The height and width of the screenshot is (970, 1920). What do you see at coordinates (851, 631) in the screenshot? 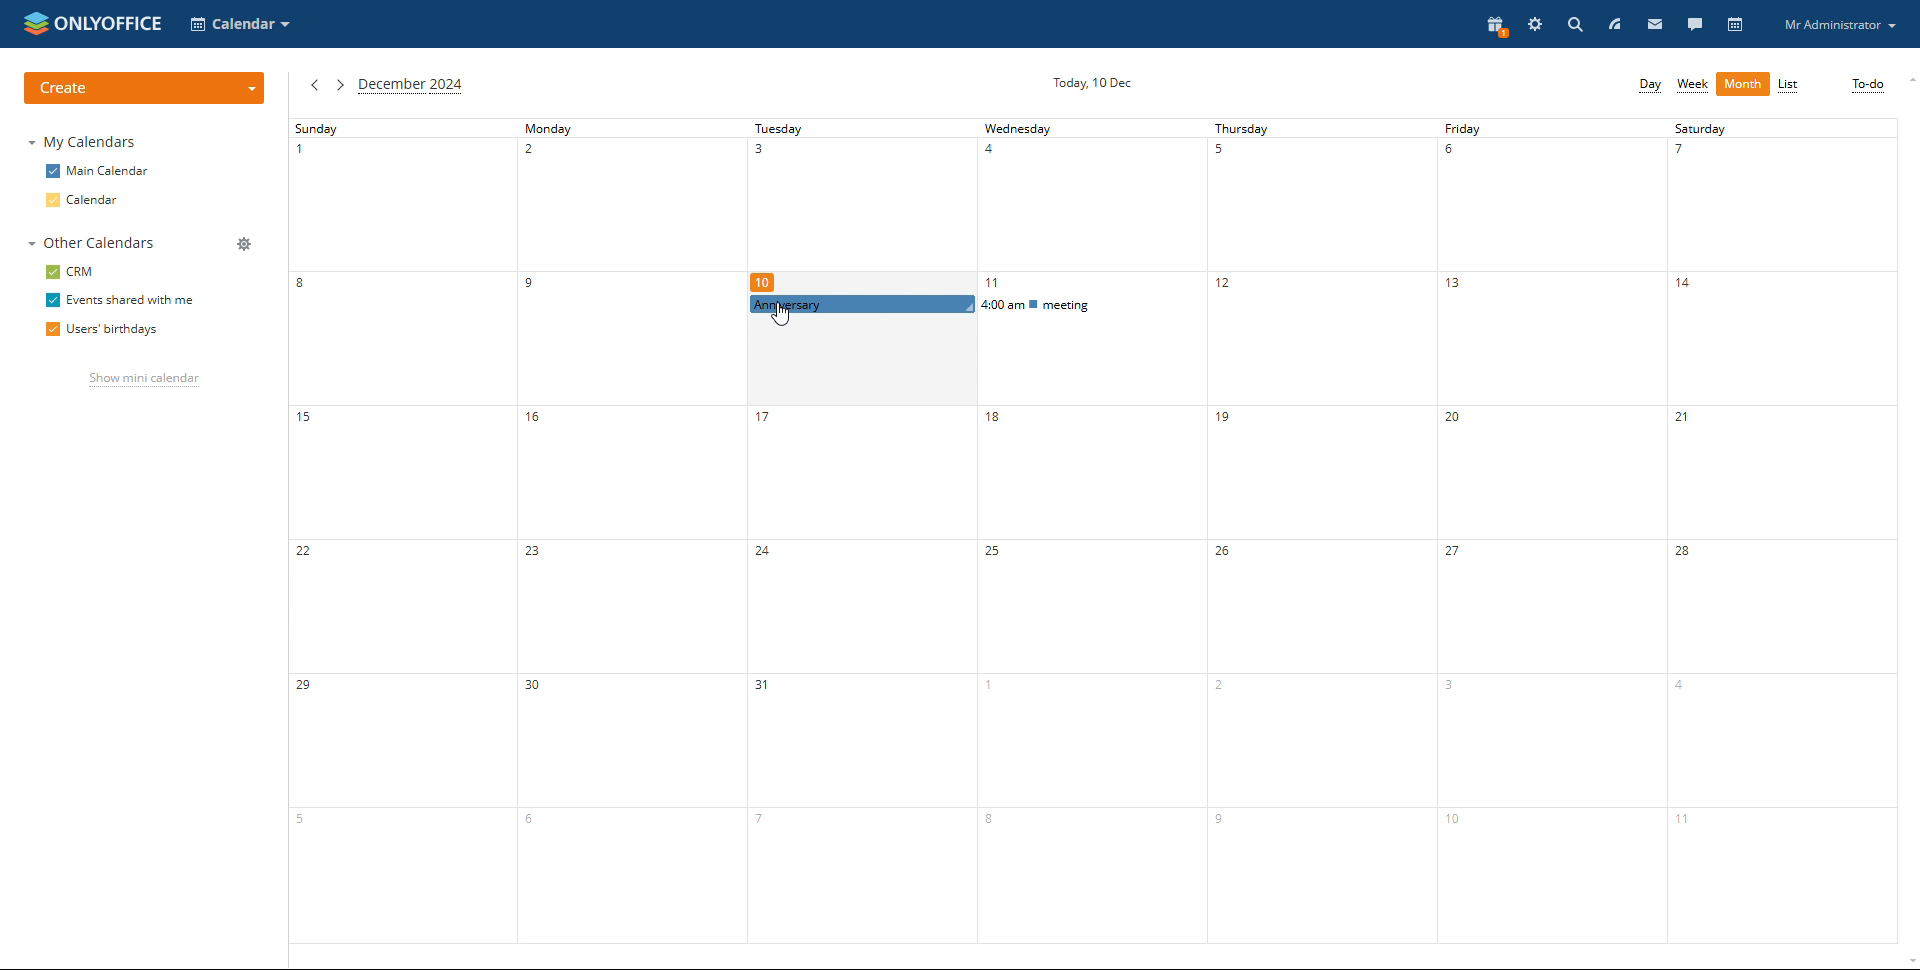
I see `tuesday` at bounding box center [851, 631].